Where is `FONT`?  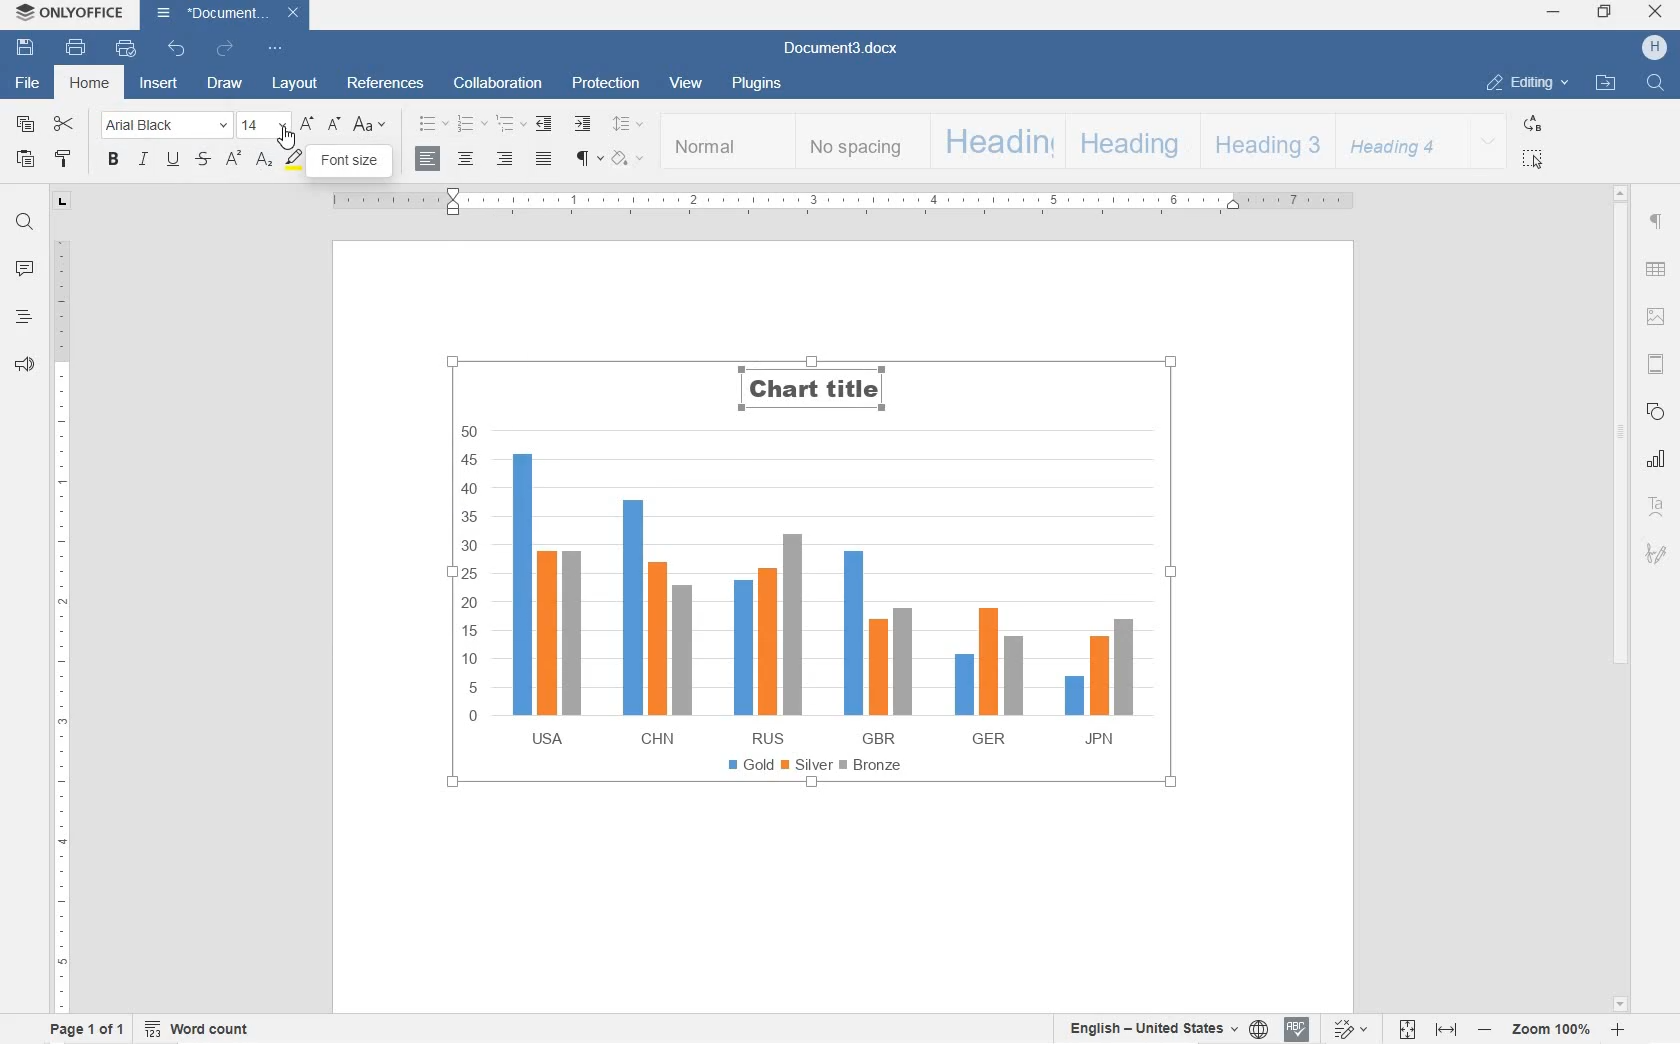 FONT is located at coordinates (277, 166).